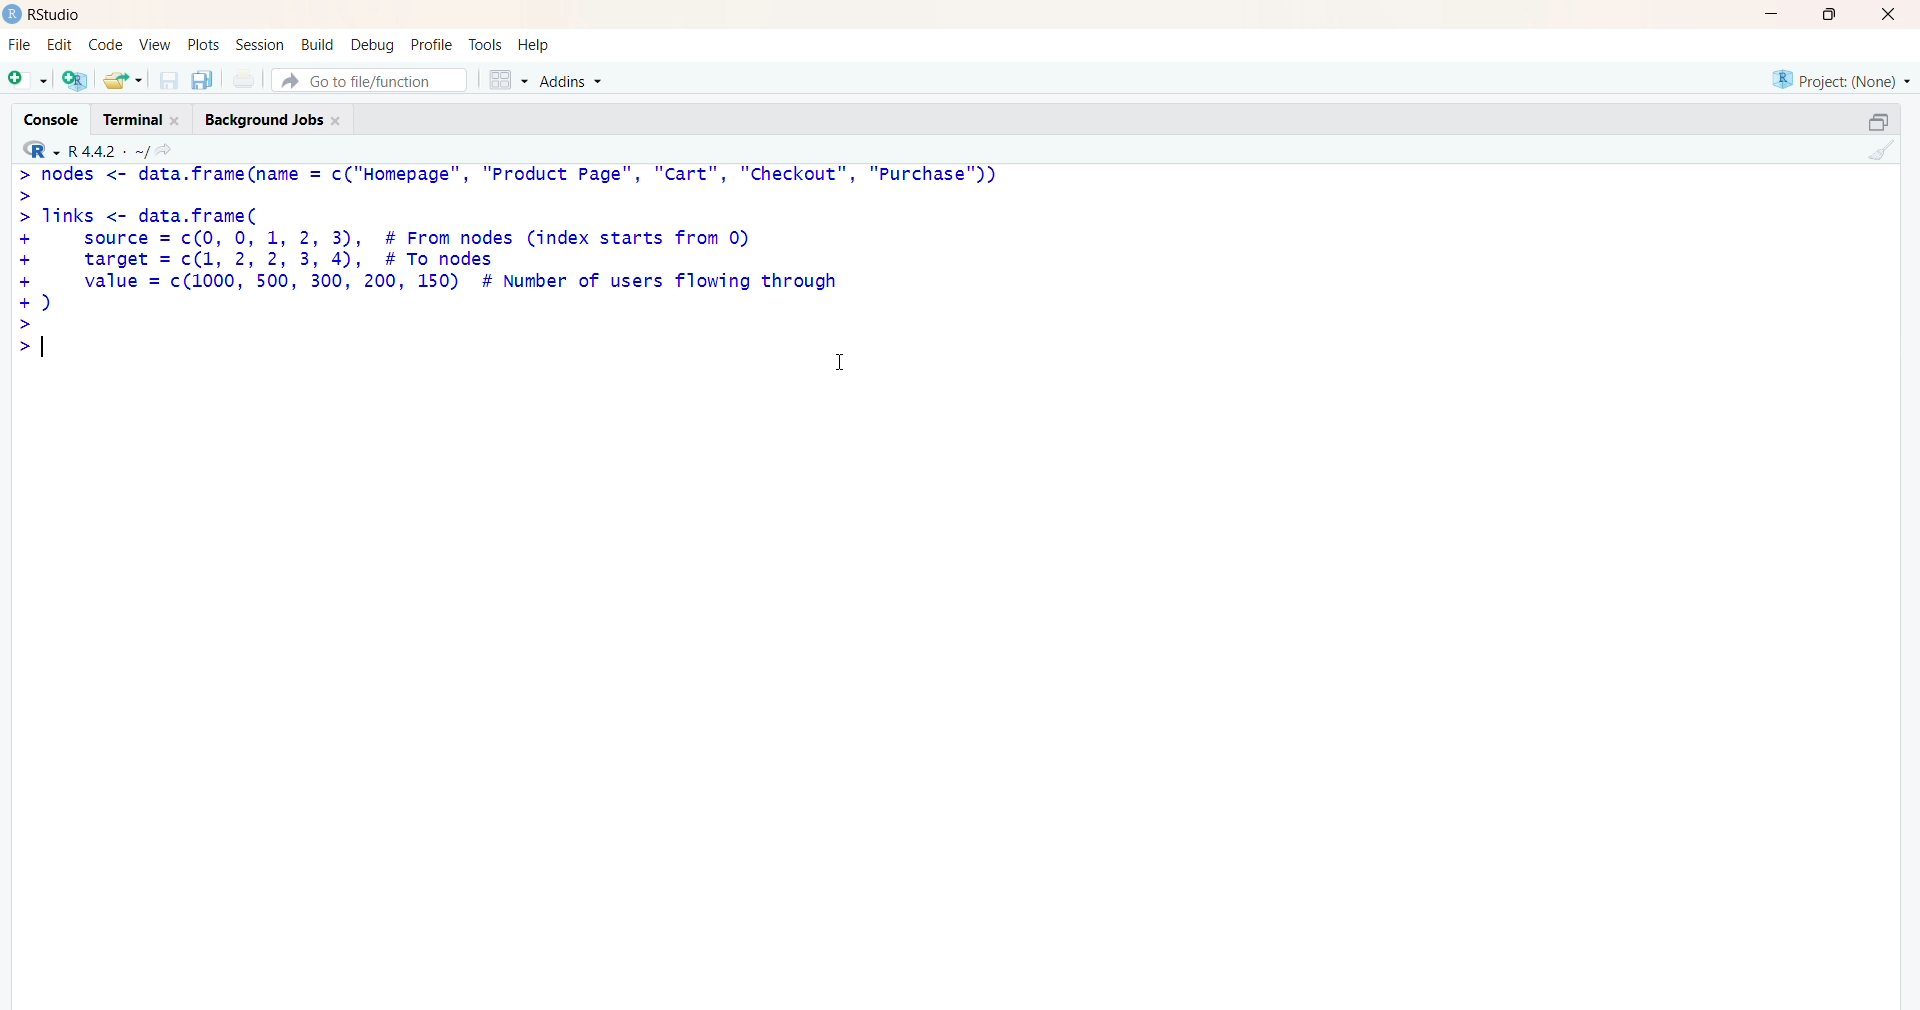  What do you see at coordinates (431, 43) in the screenshot?
I see `profile` at bounding box center [431, 43].